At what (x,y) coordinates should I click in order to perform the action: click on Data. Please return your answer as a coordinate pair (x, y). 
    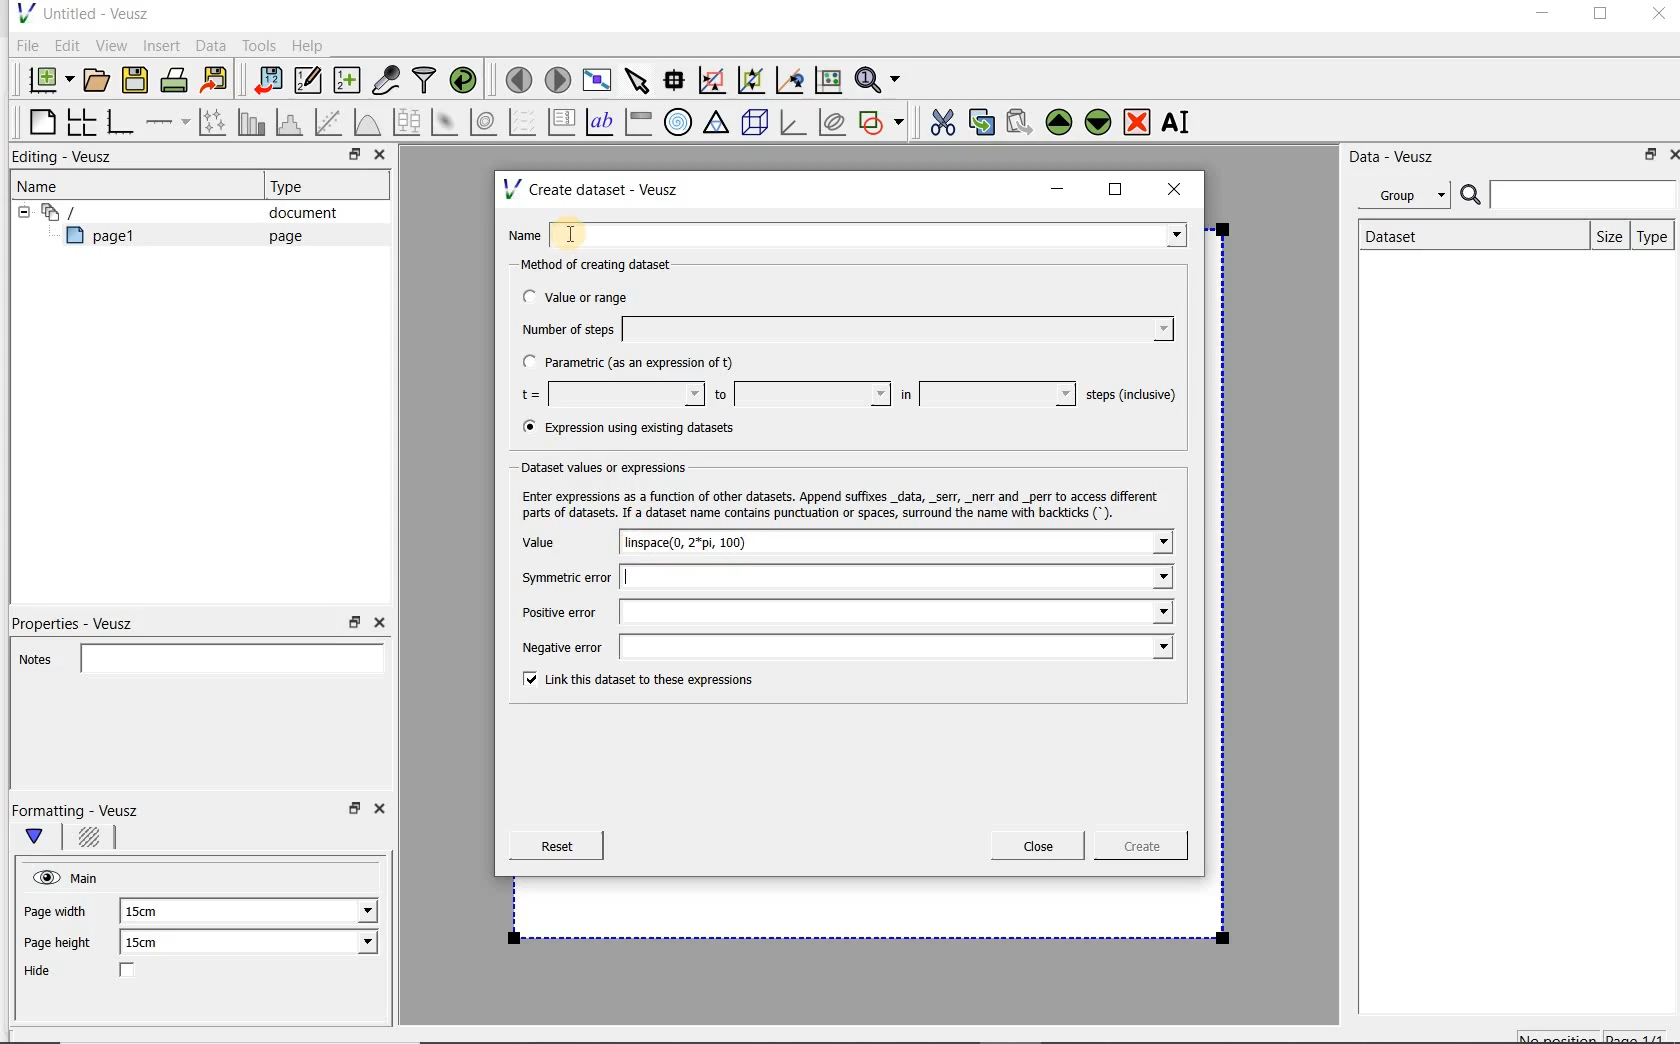
    Looking at the image, I should click on (212, 45).